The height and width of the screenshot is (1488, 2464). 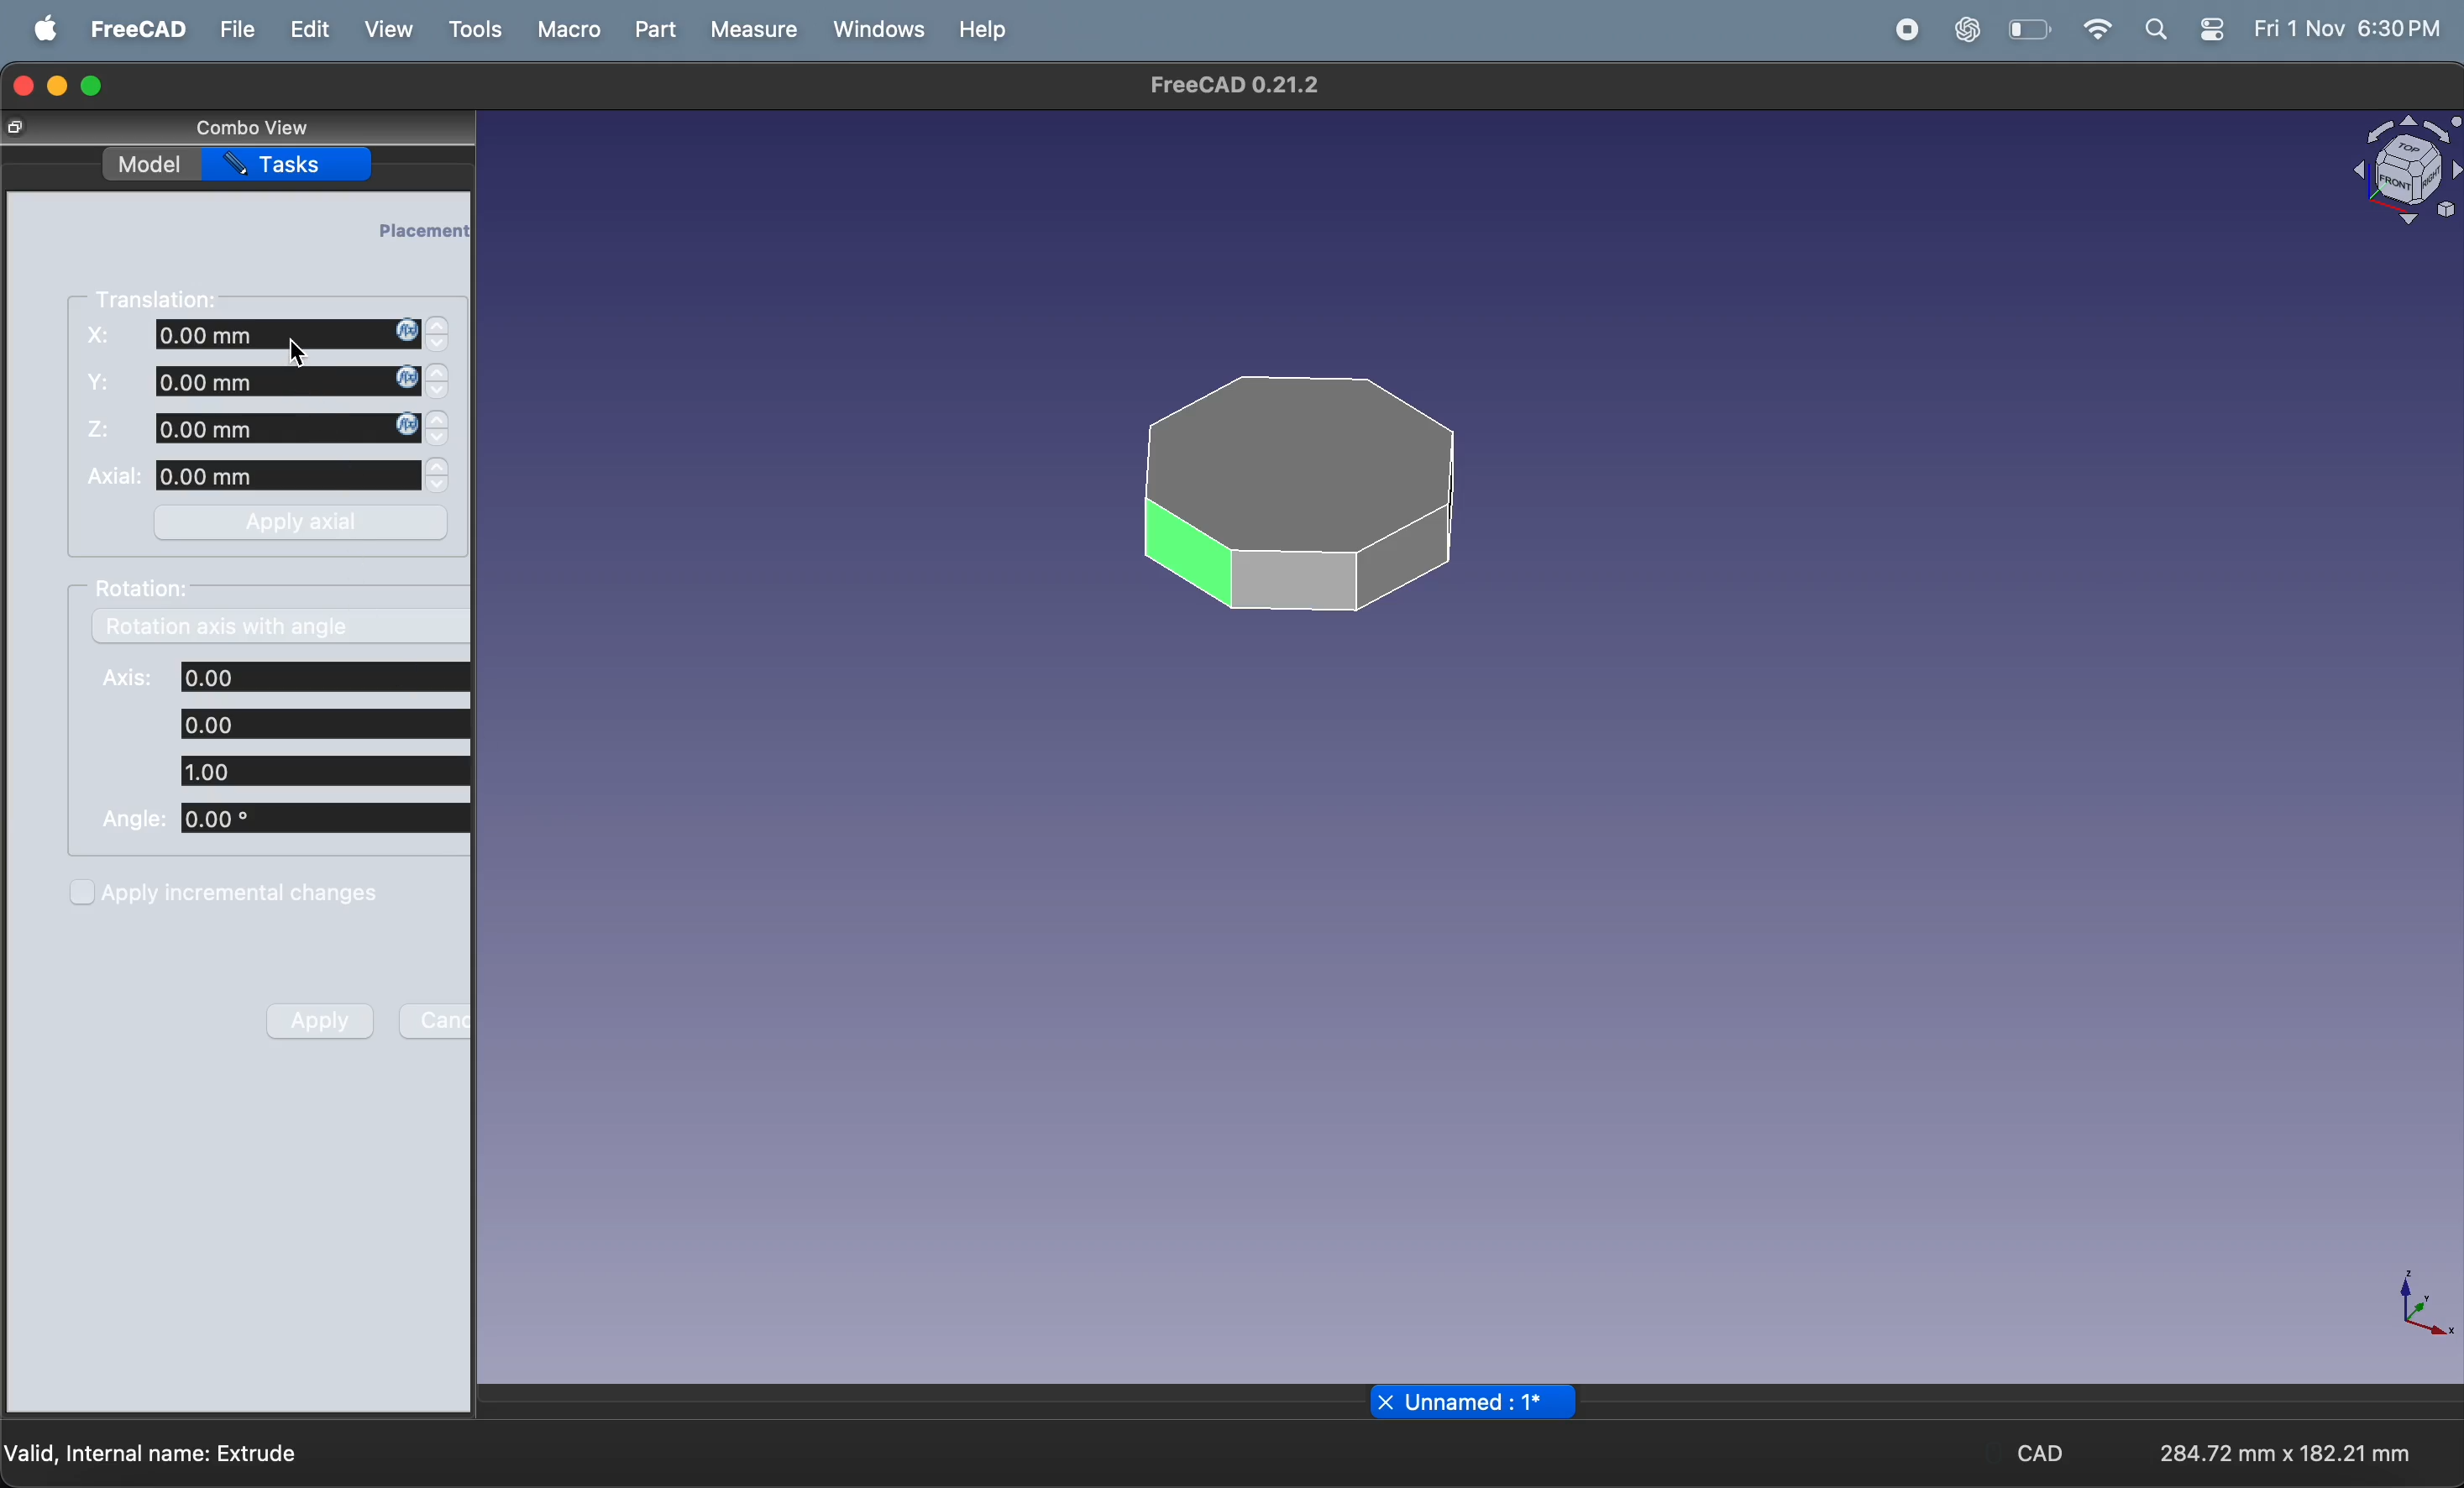 I want to click on down, so click(x=438, y=347).